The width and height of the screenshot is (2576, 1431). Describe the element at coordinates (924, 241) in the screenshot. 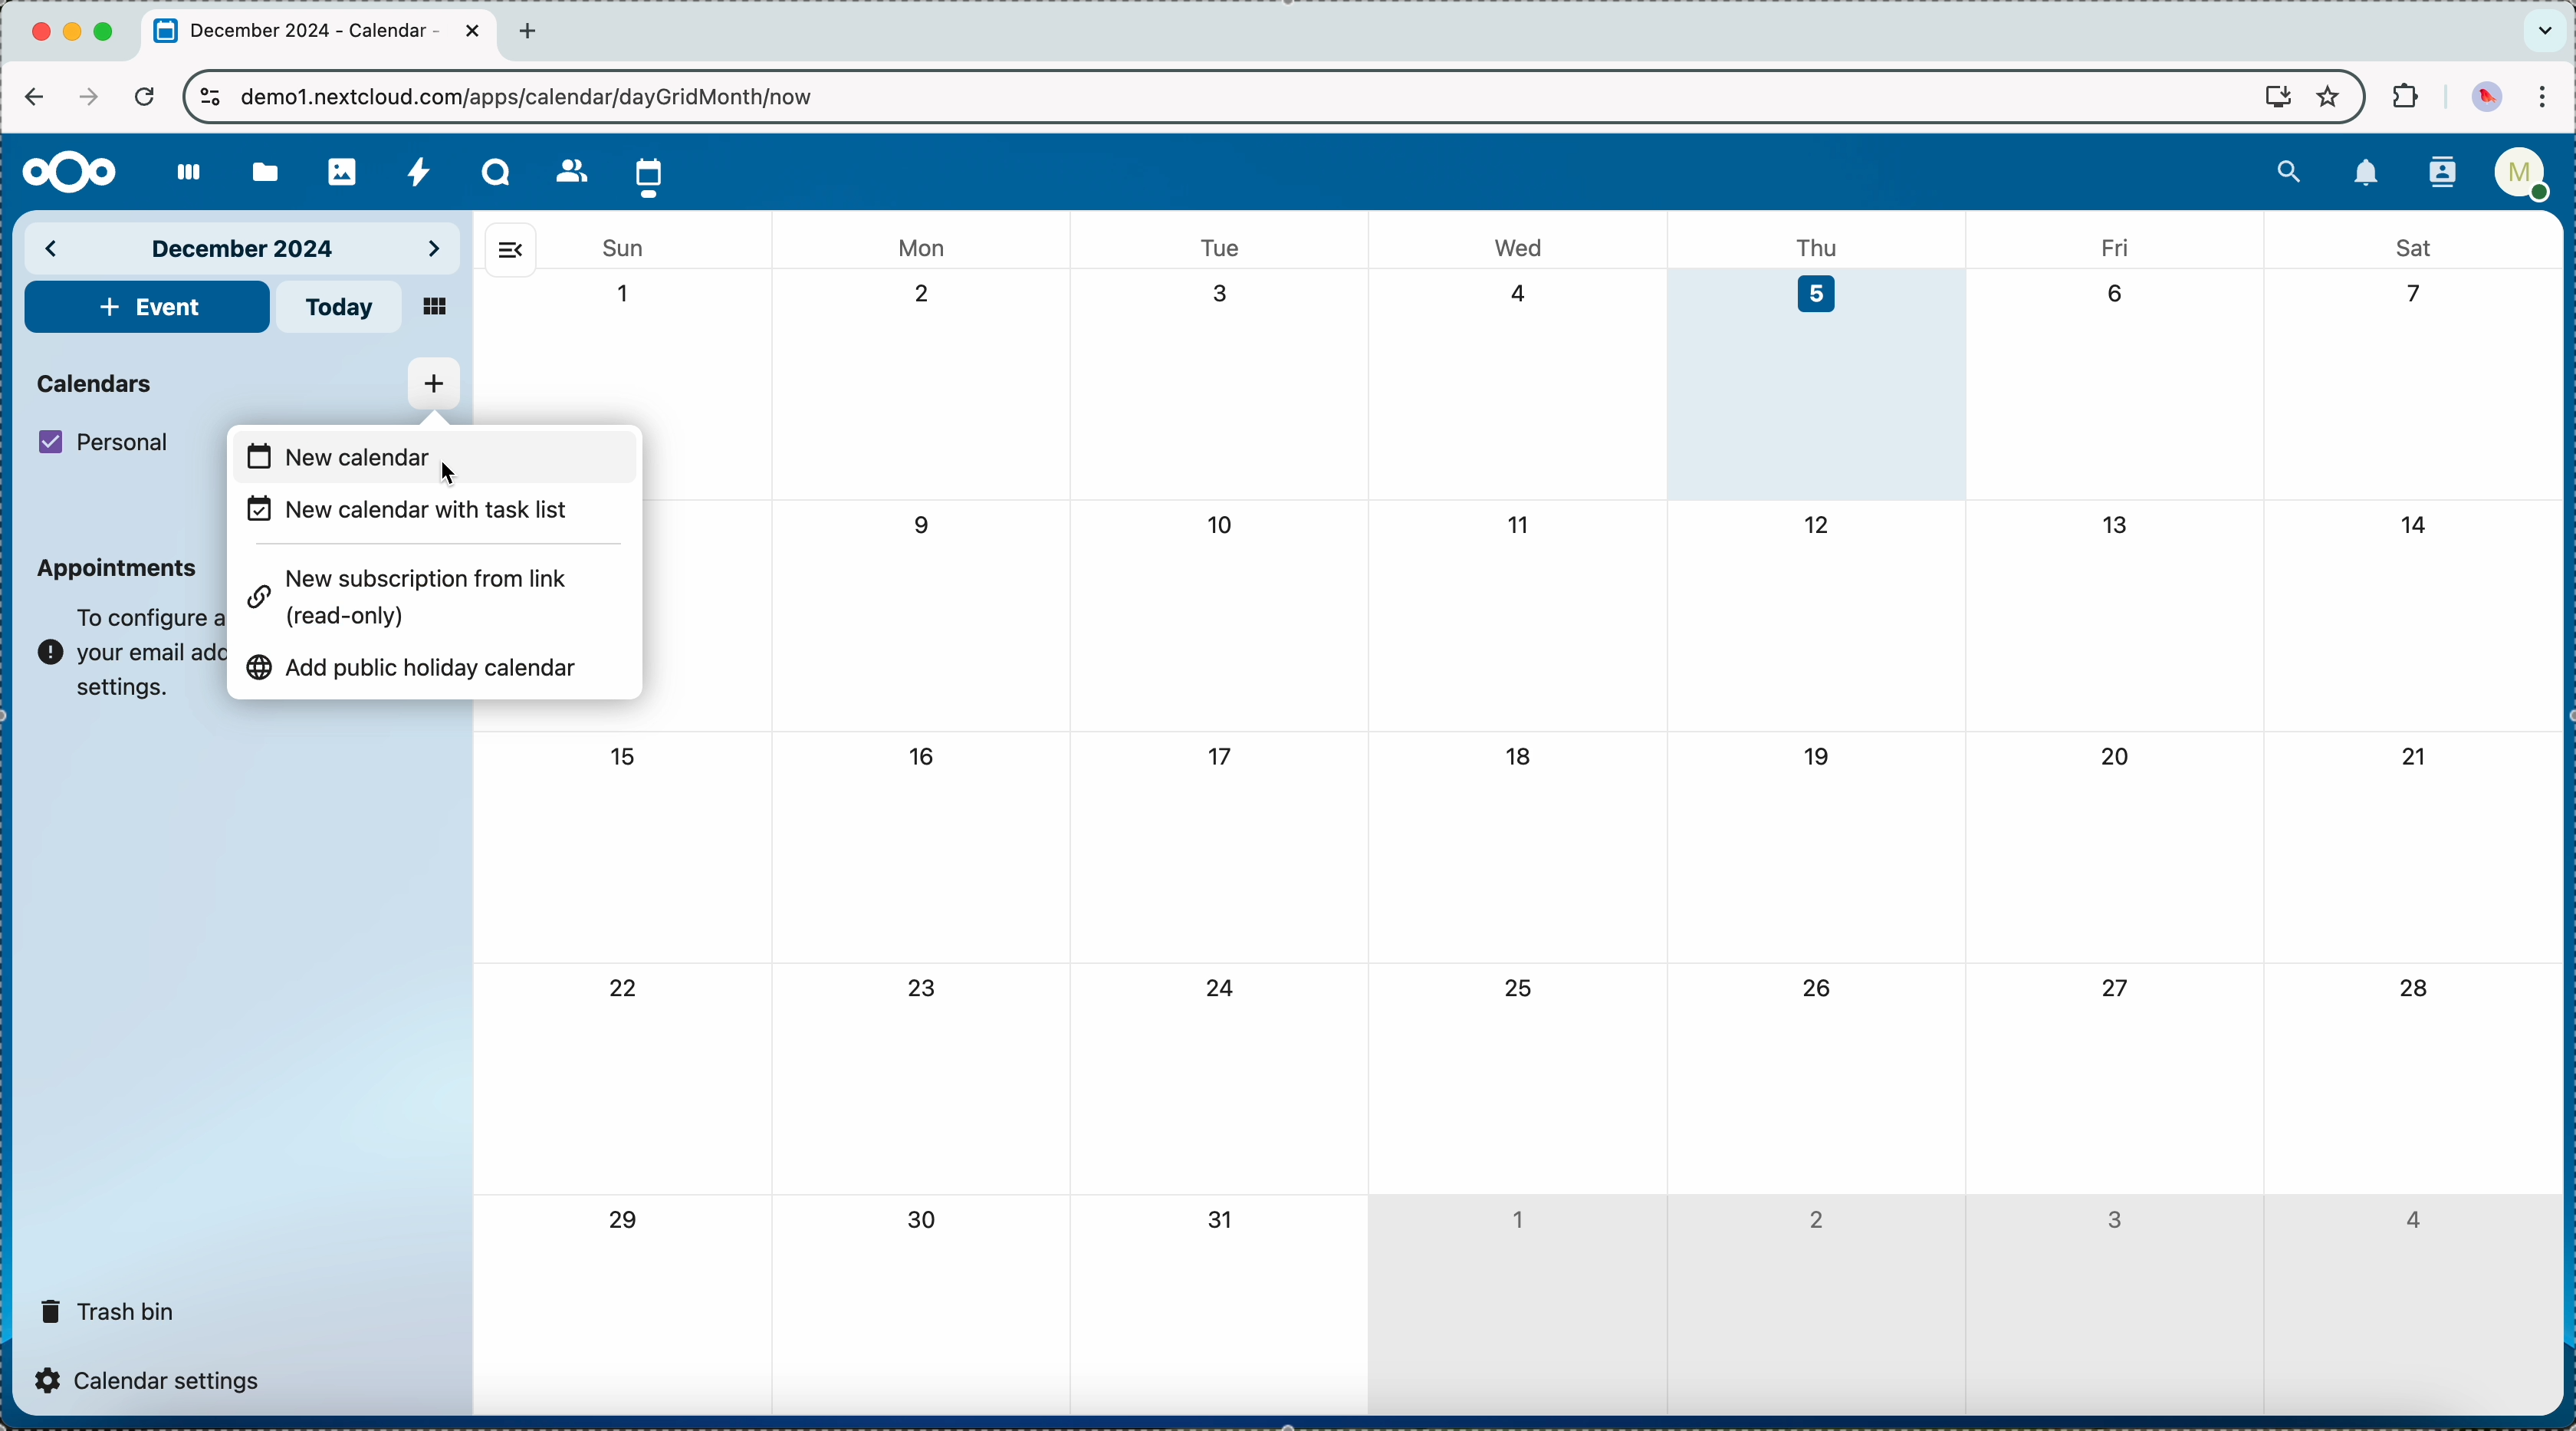

I see `mon` at that location.